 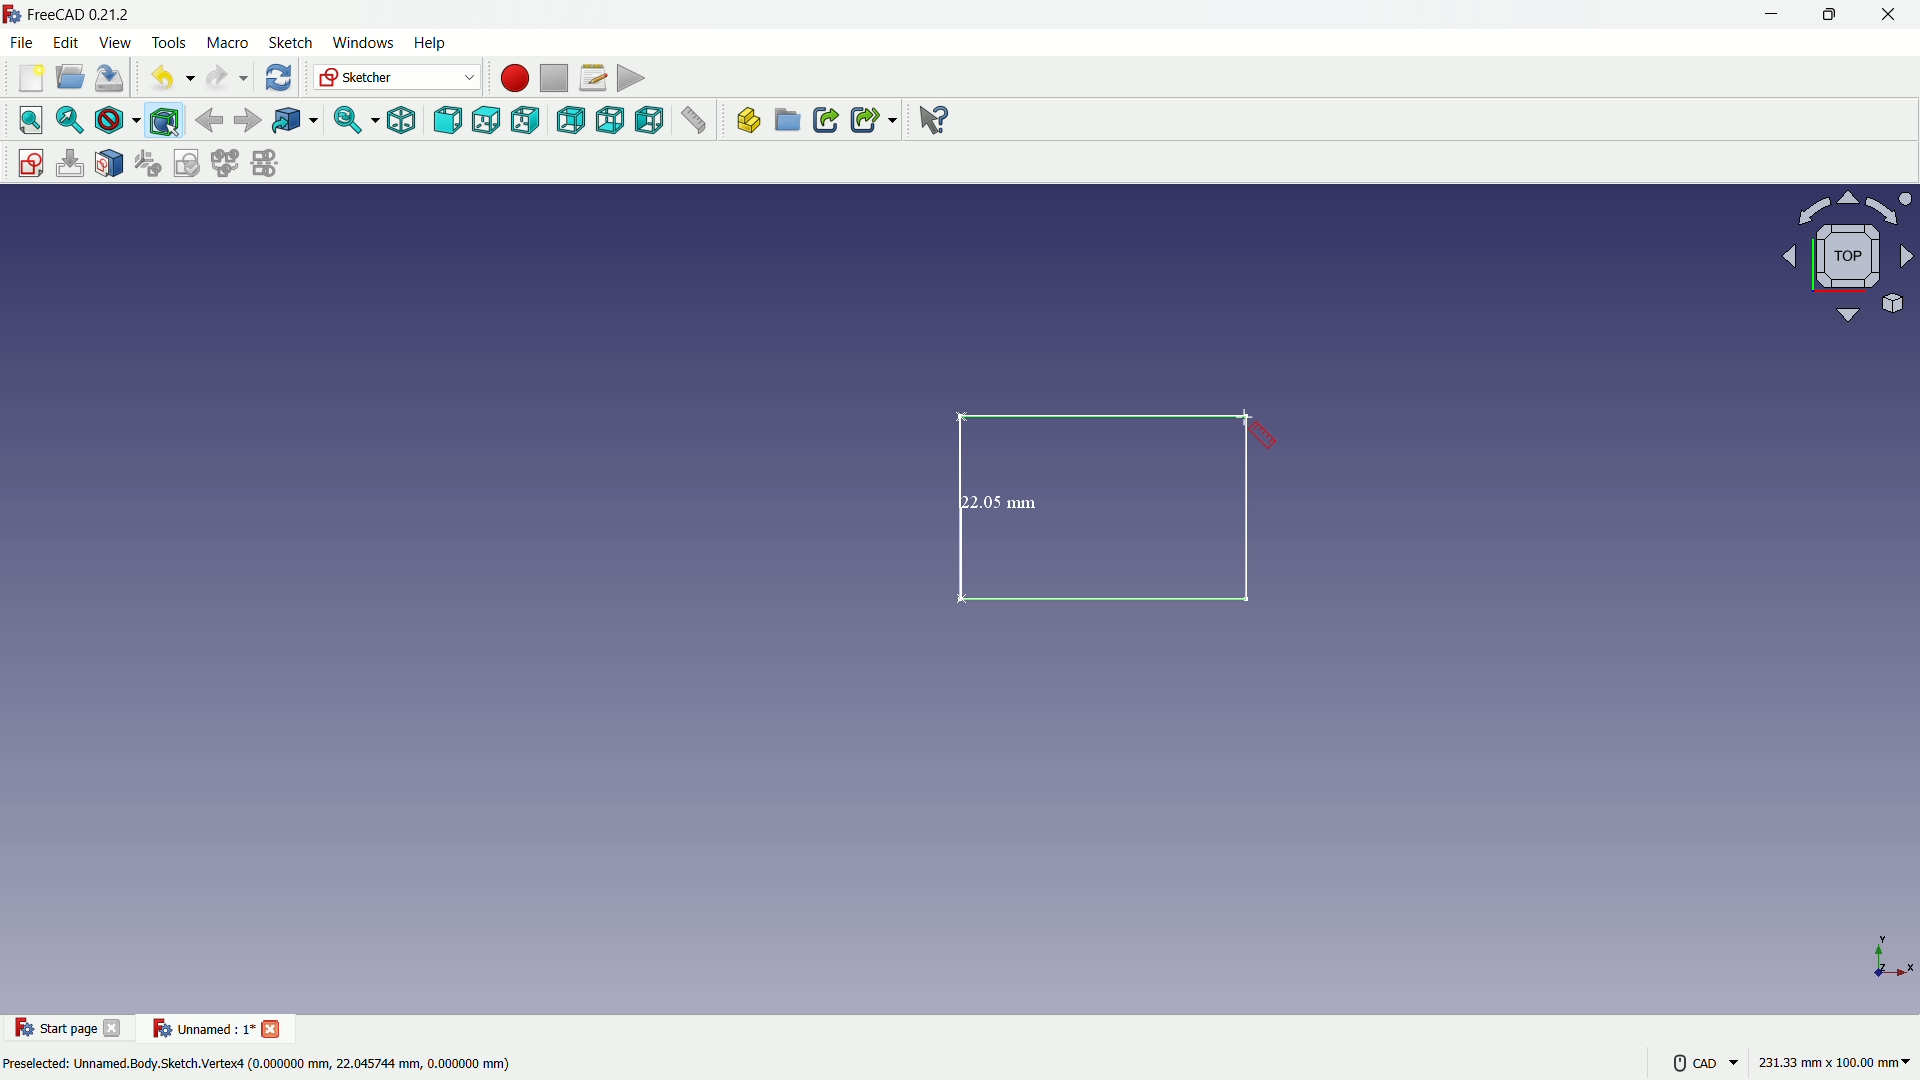 What do you see at coordinates (789, 123) in the screenshot?
I see `create group` at bounding box center [789, 123].